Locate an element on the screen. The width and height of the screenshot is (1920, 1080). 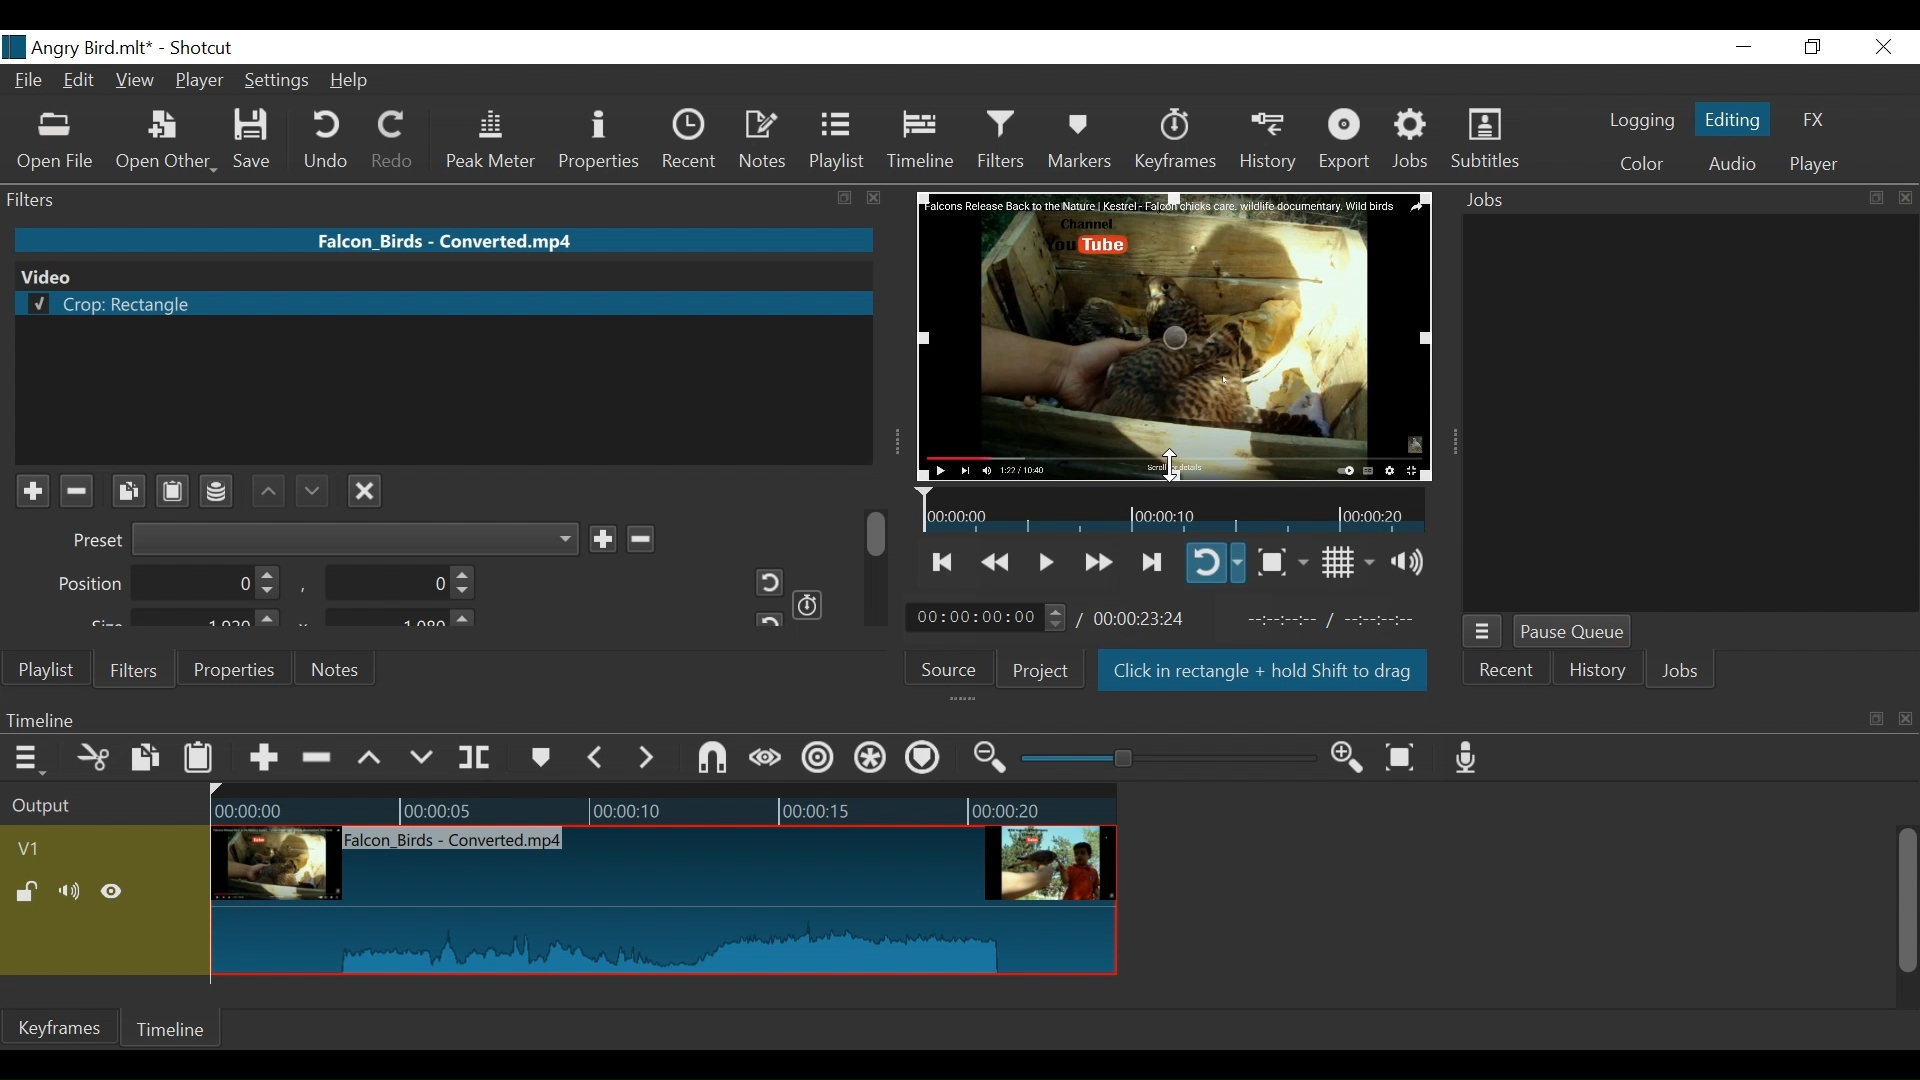
Stopwatch is located at coordinates (809, 603).